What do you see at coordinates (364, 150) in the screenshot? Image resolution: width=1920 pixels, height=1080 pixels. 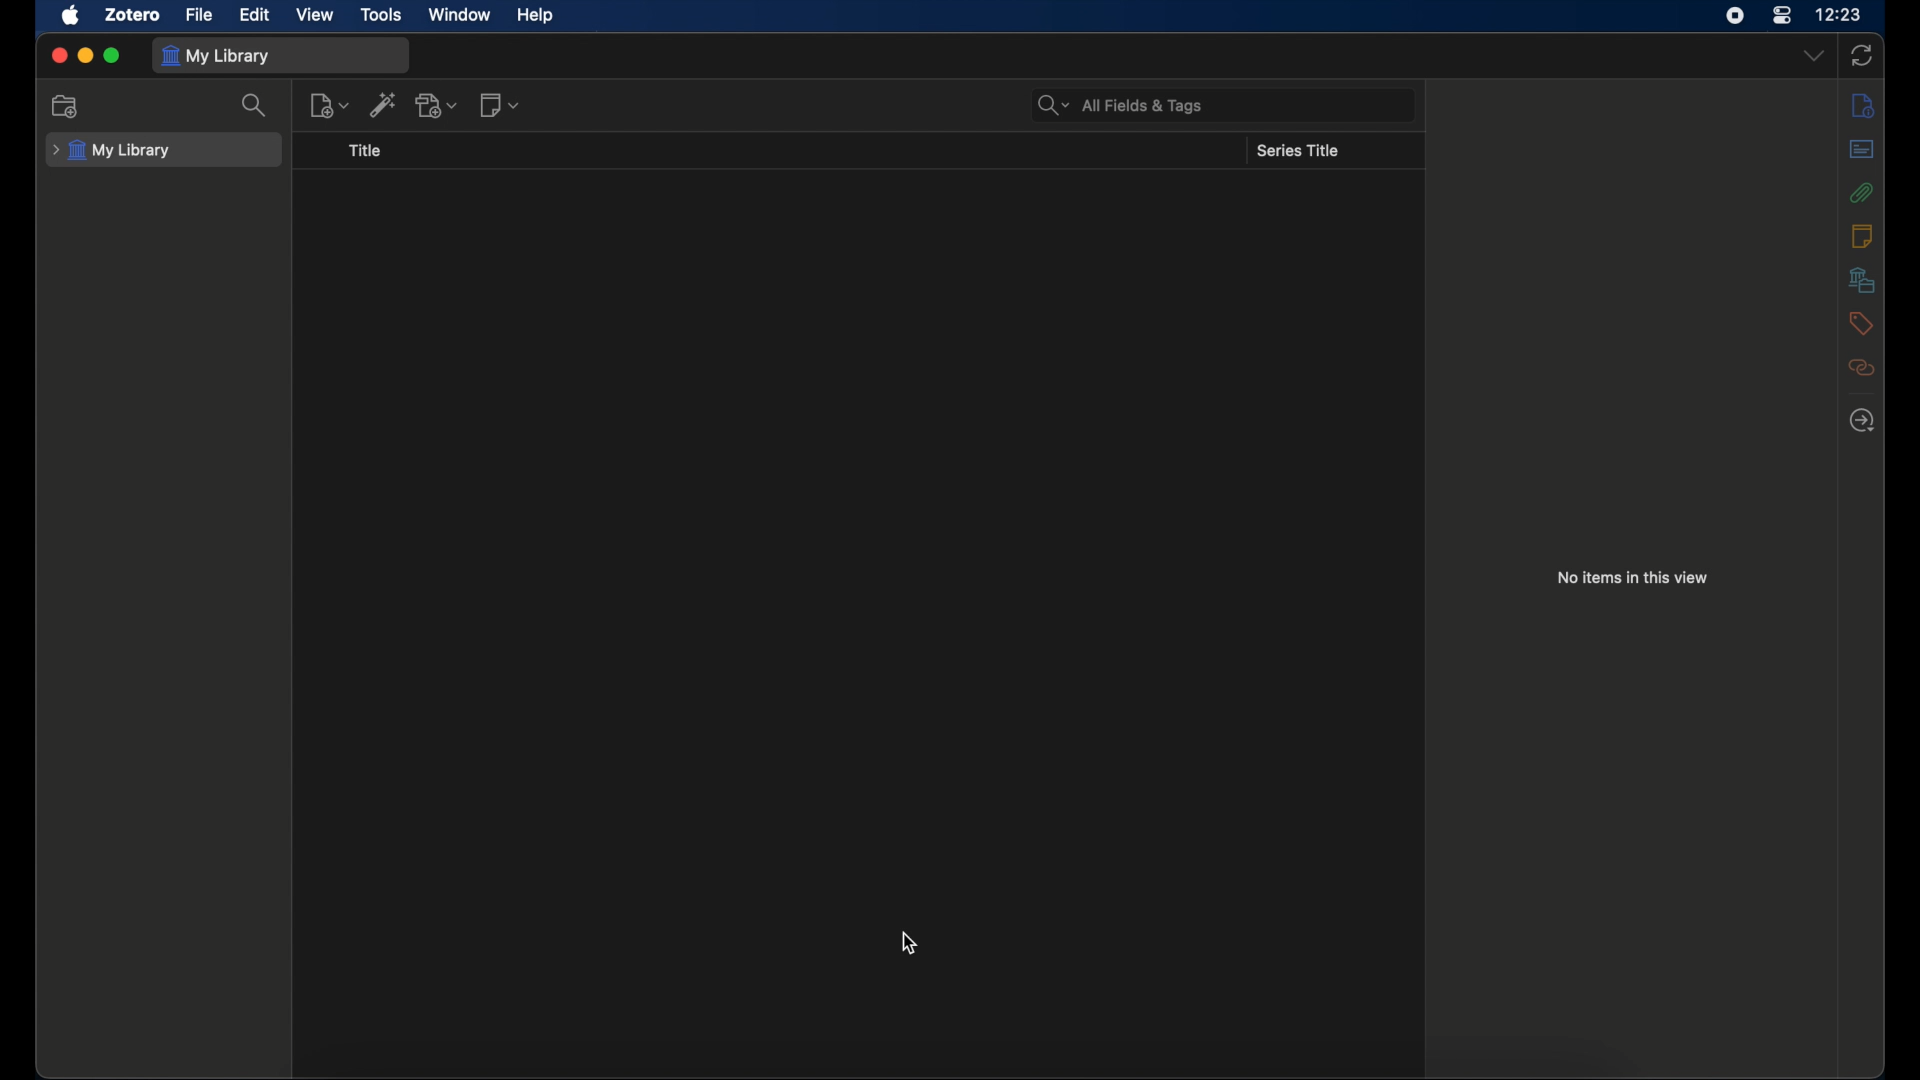 I see `title` at bounding box center [364, 150].